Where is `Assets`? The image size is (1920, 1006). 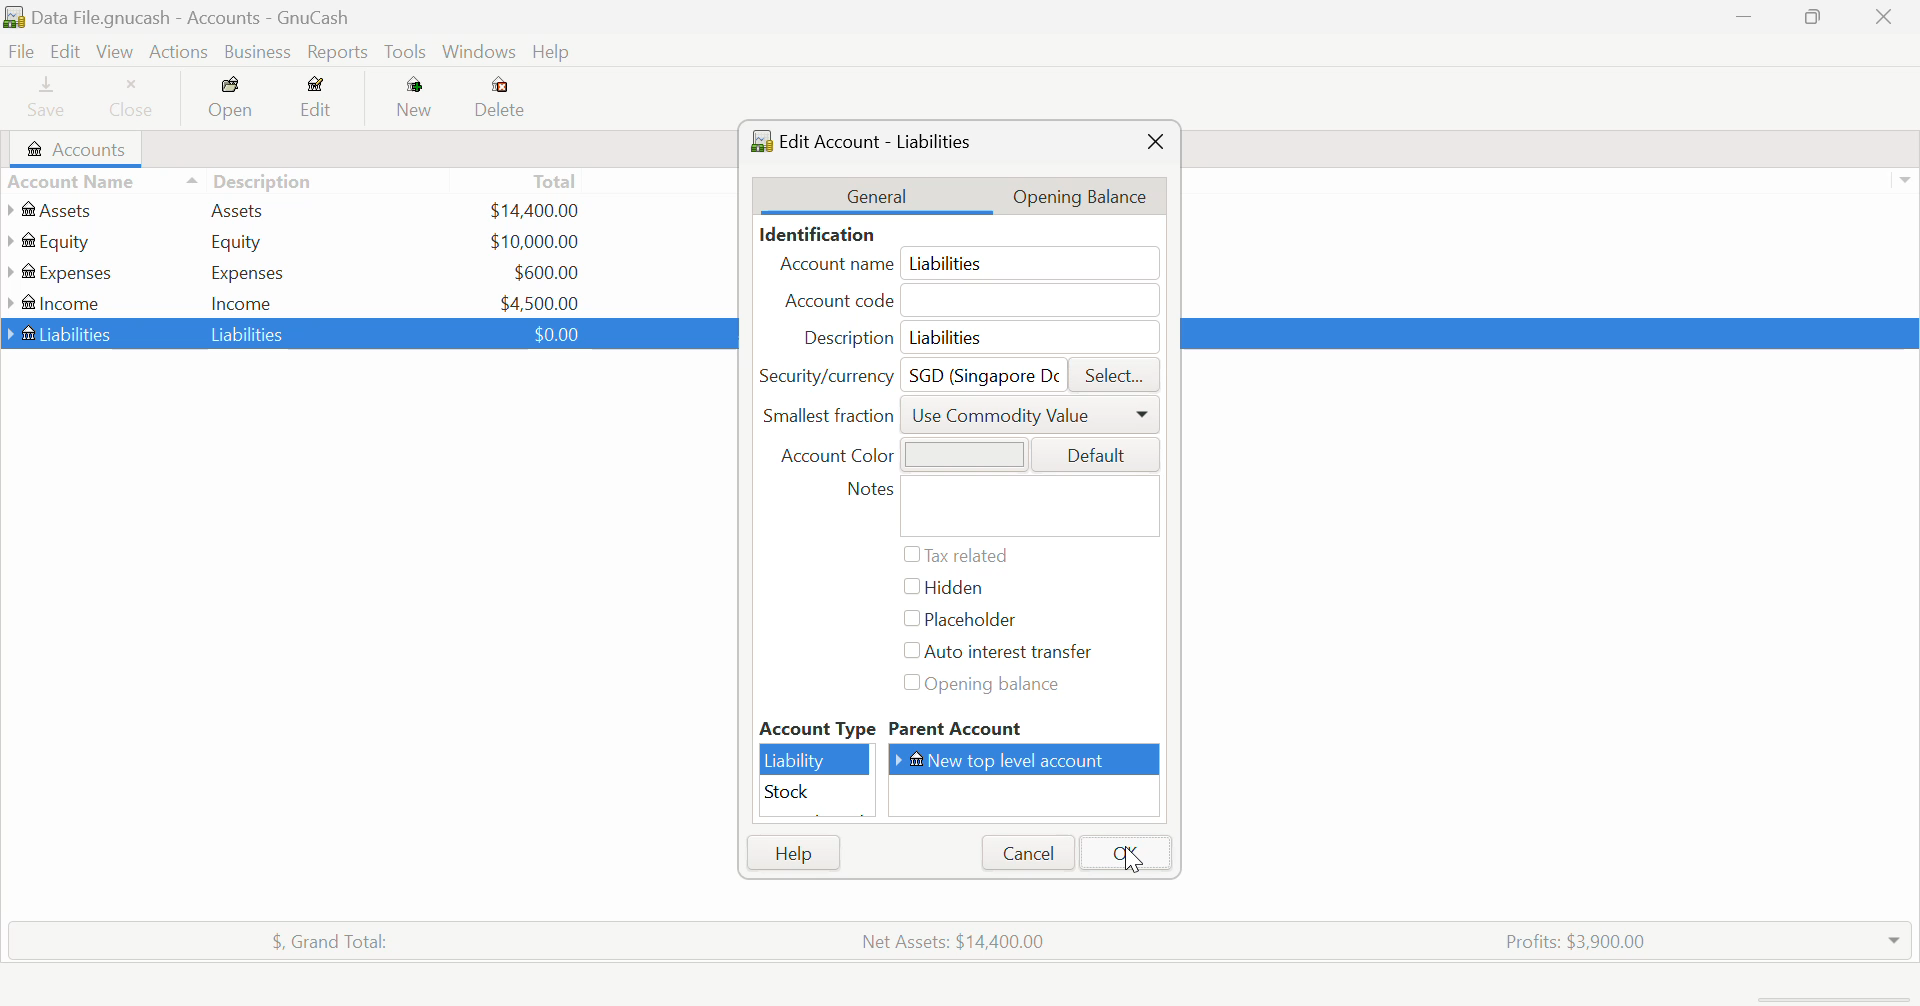 Assets is located at coordinates (238, 209).